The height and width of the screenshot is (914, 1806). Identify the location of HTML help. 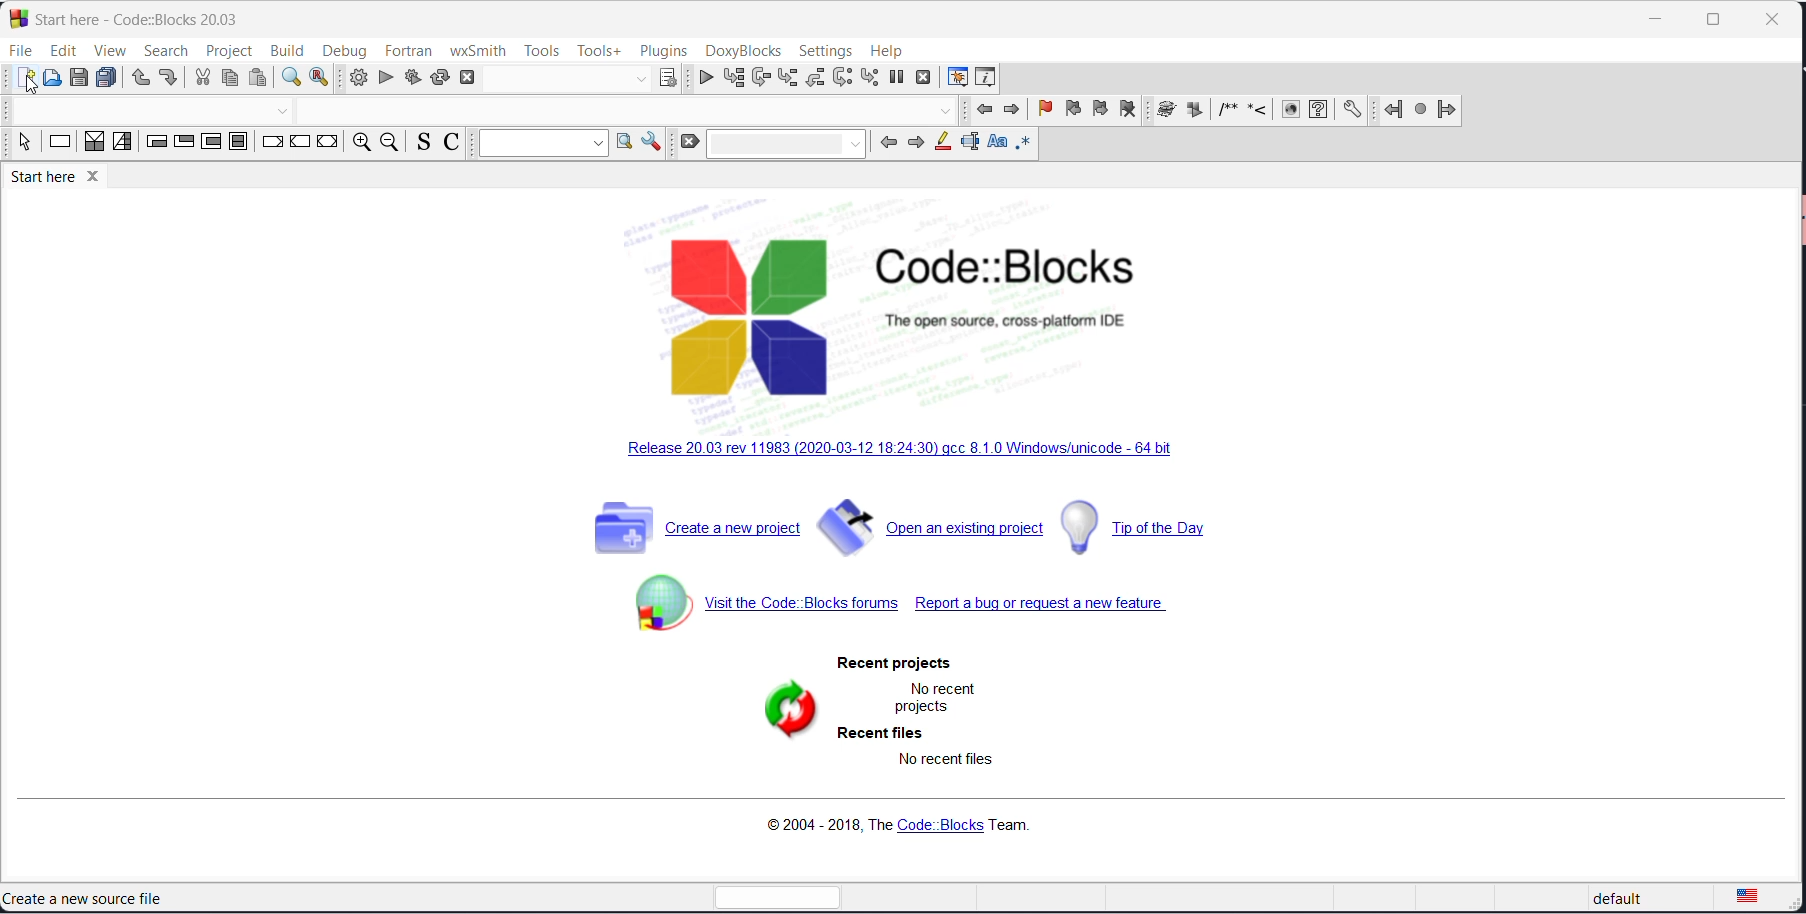
(1322, 111).